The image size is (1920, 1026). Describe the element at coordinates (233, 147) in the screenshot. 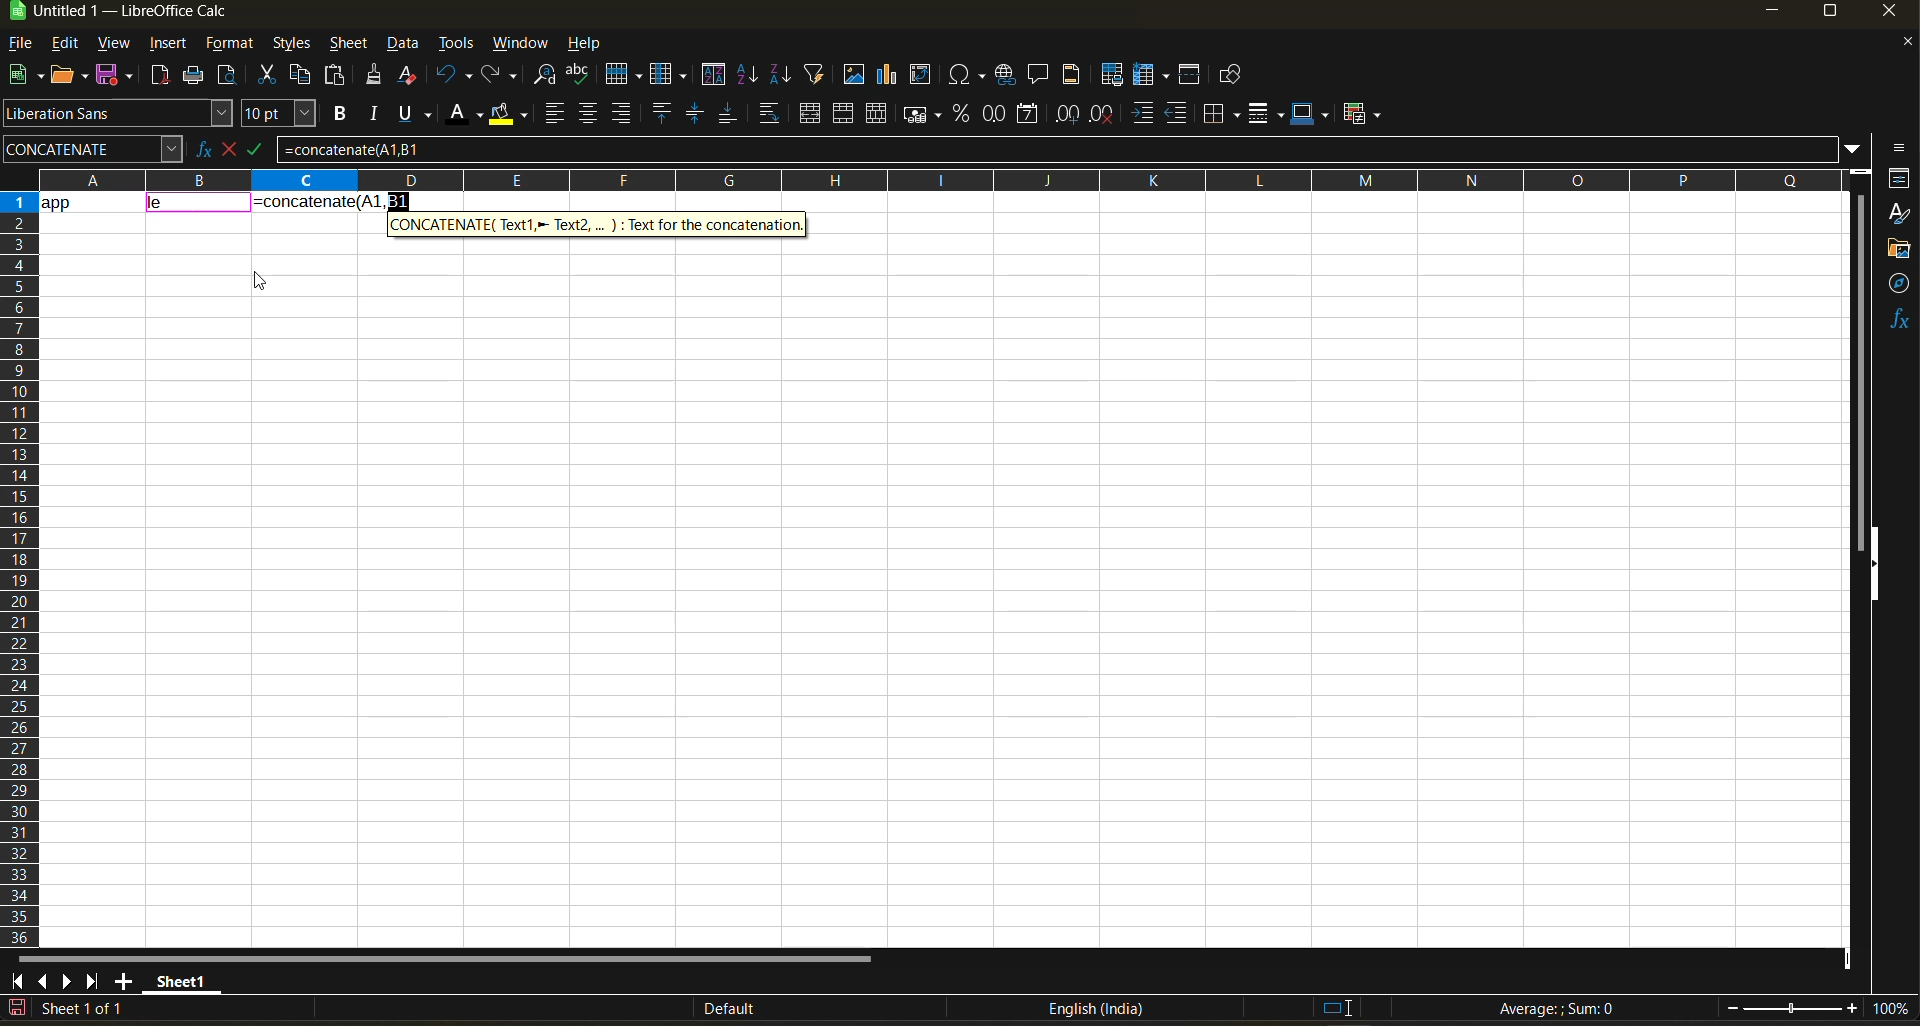

I see `select function` at that location.